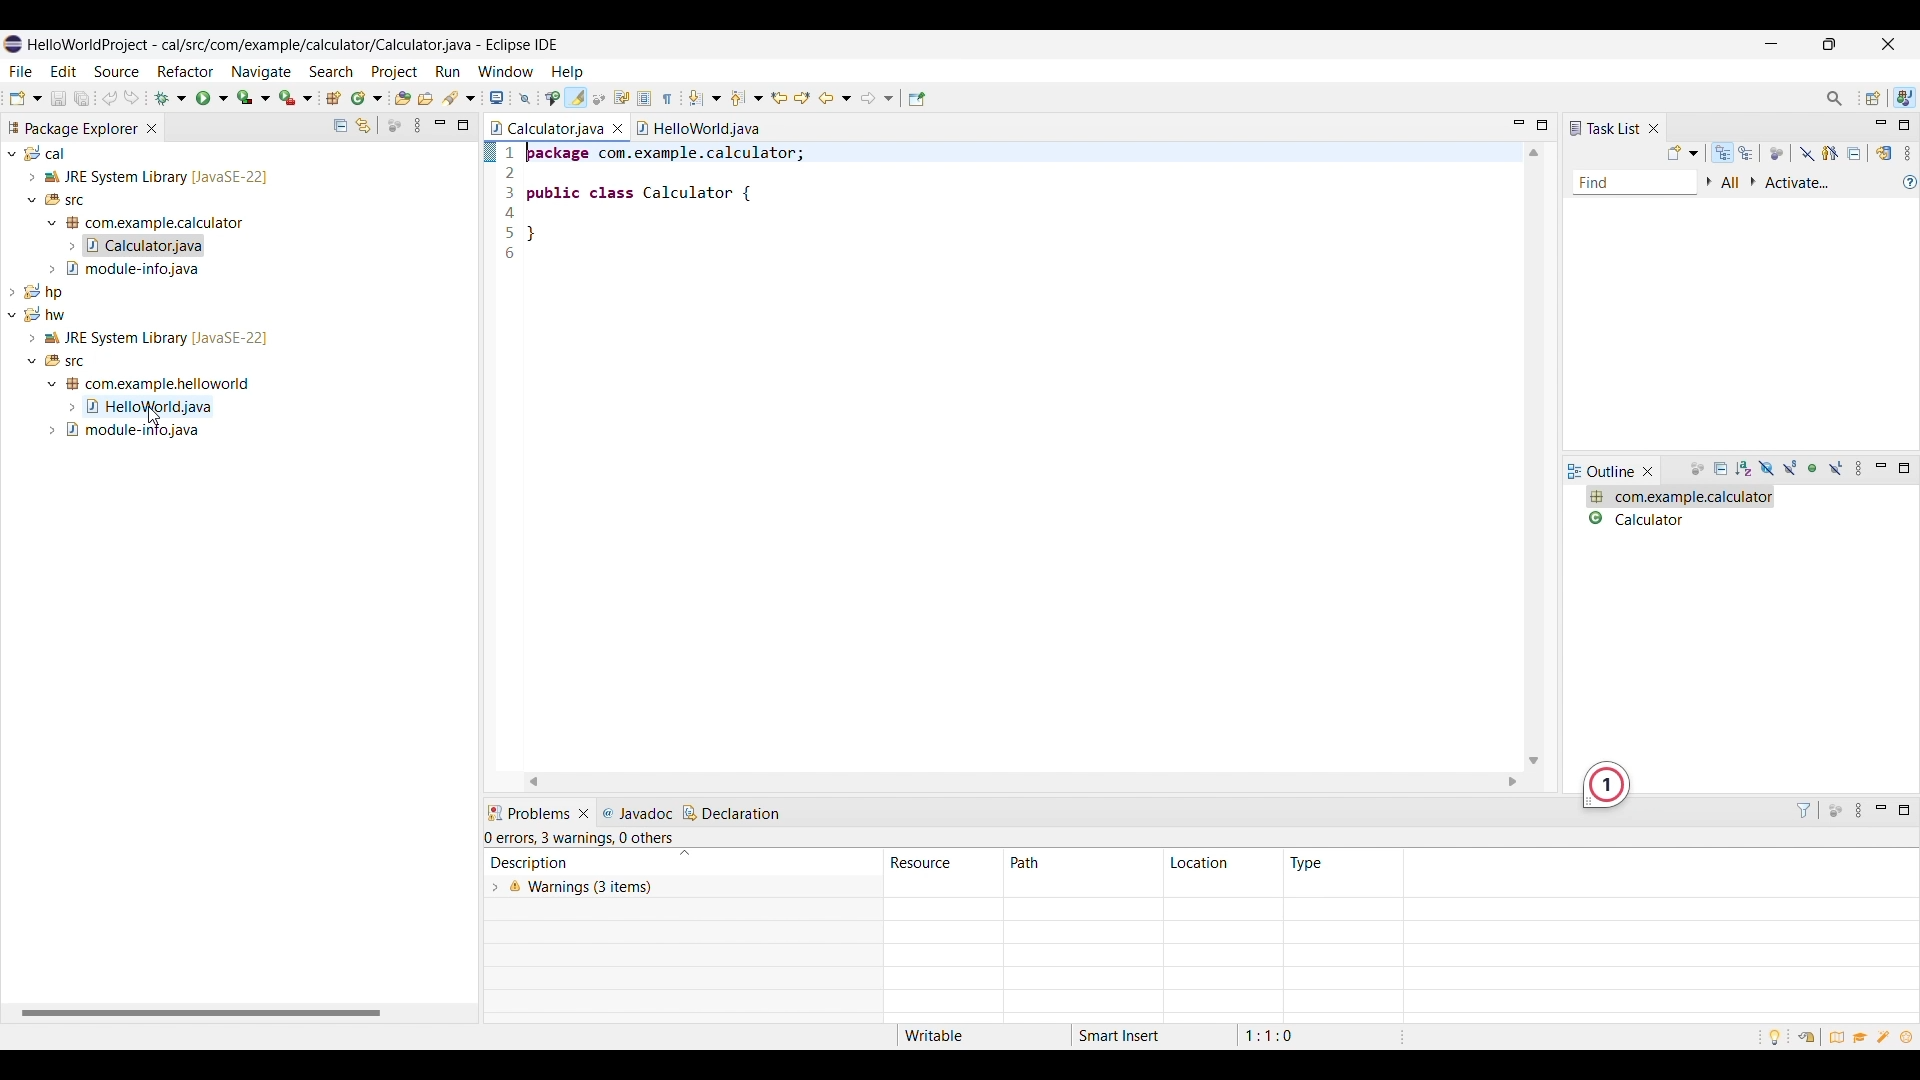 This screenshot has width=1920, height=1080. I want to click on Pin editor, so click(917, 99).